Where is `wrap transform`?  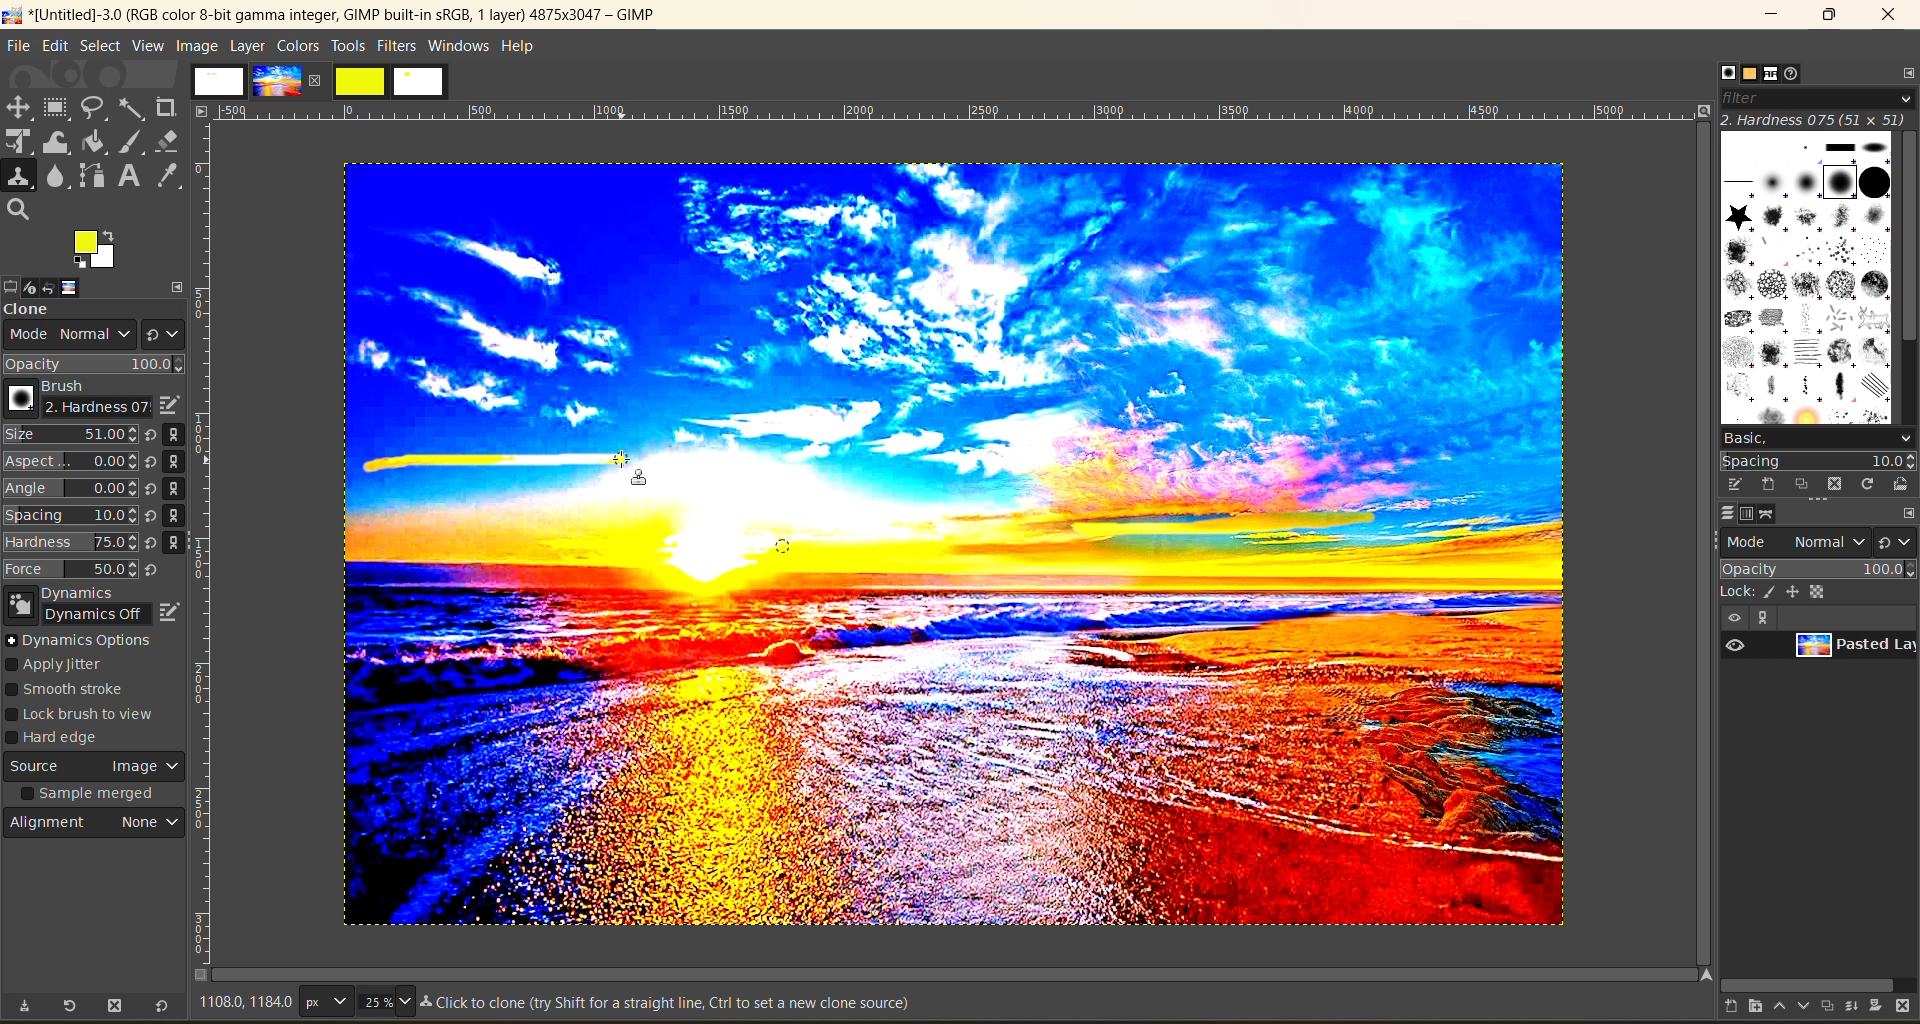
wrap transform is located at coordinates (58, 143).